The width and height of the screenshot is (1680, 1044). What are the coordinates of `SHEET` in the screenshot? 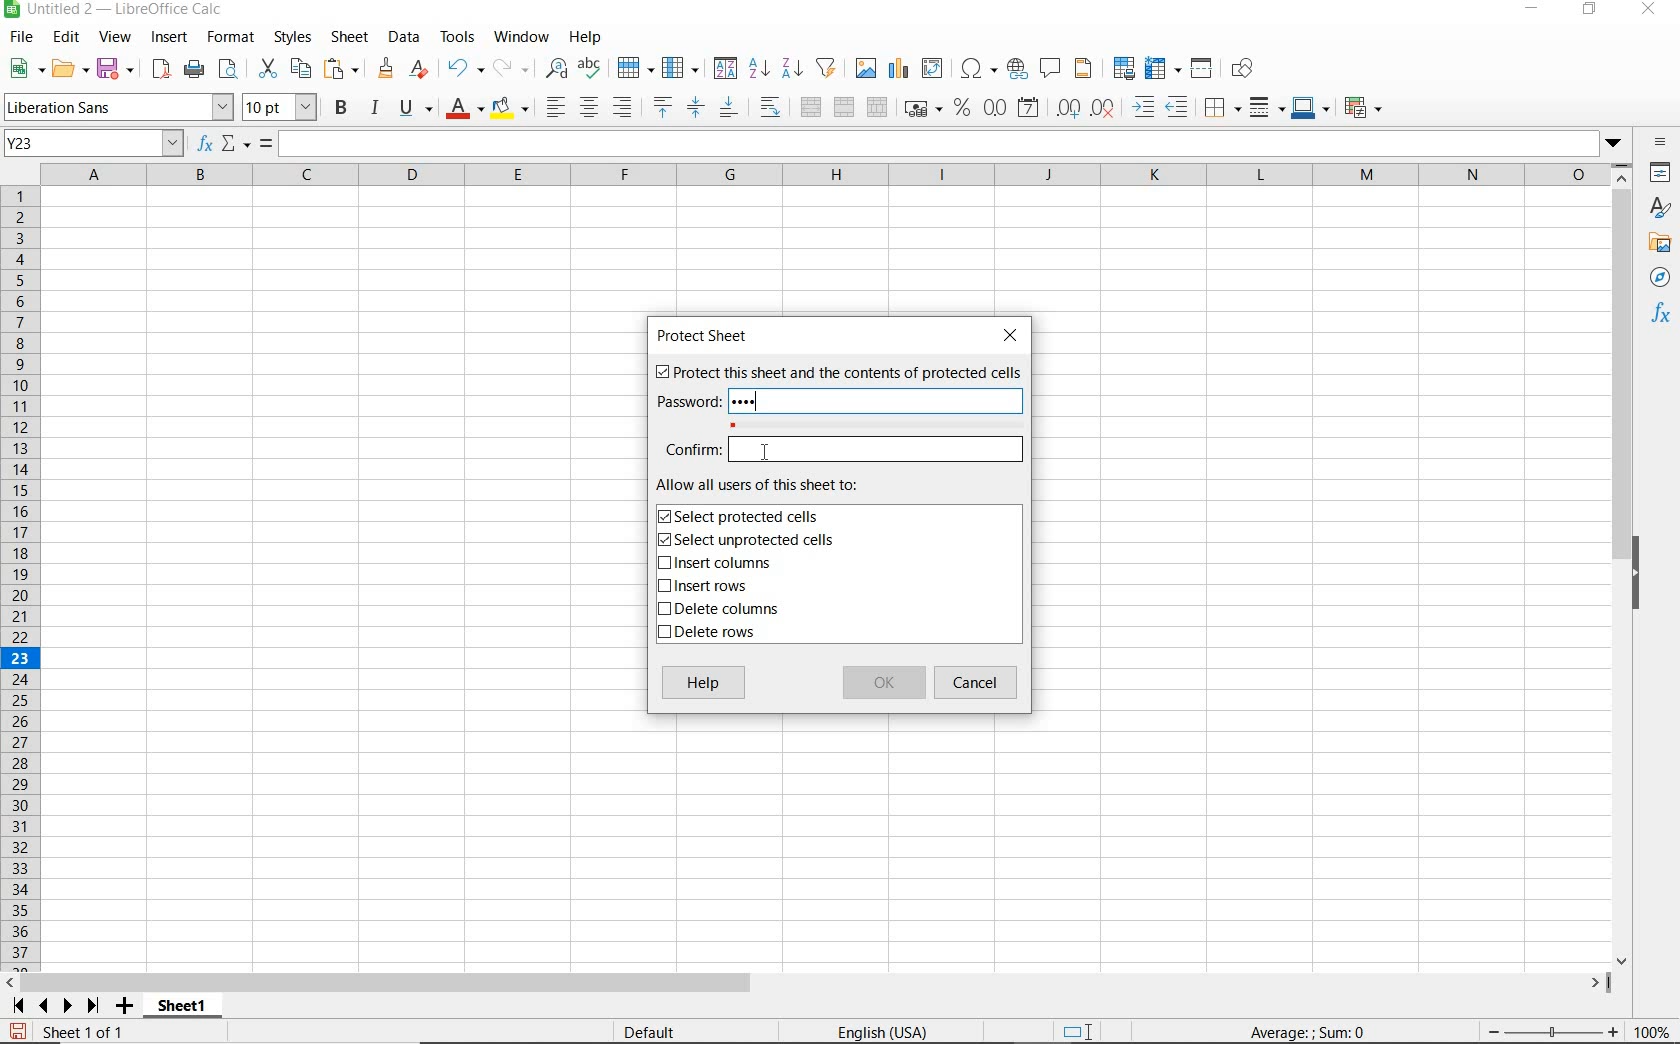 It's located at (348, 39).